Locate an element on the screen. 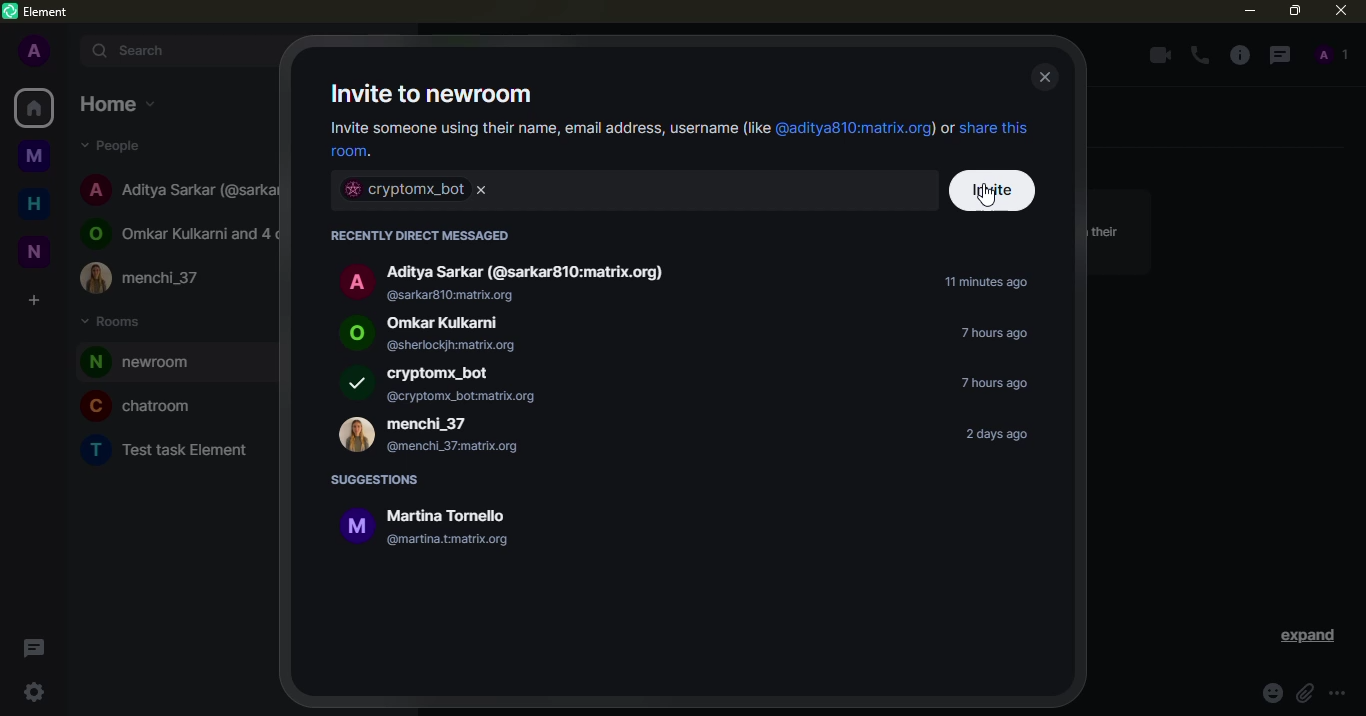  Aditya Sarkar (@sarkar810:matrix.org) is located at coordinates (174, 189).